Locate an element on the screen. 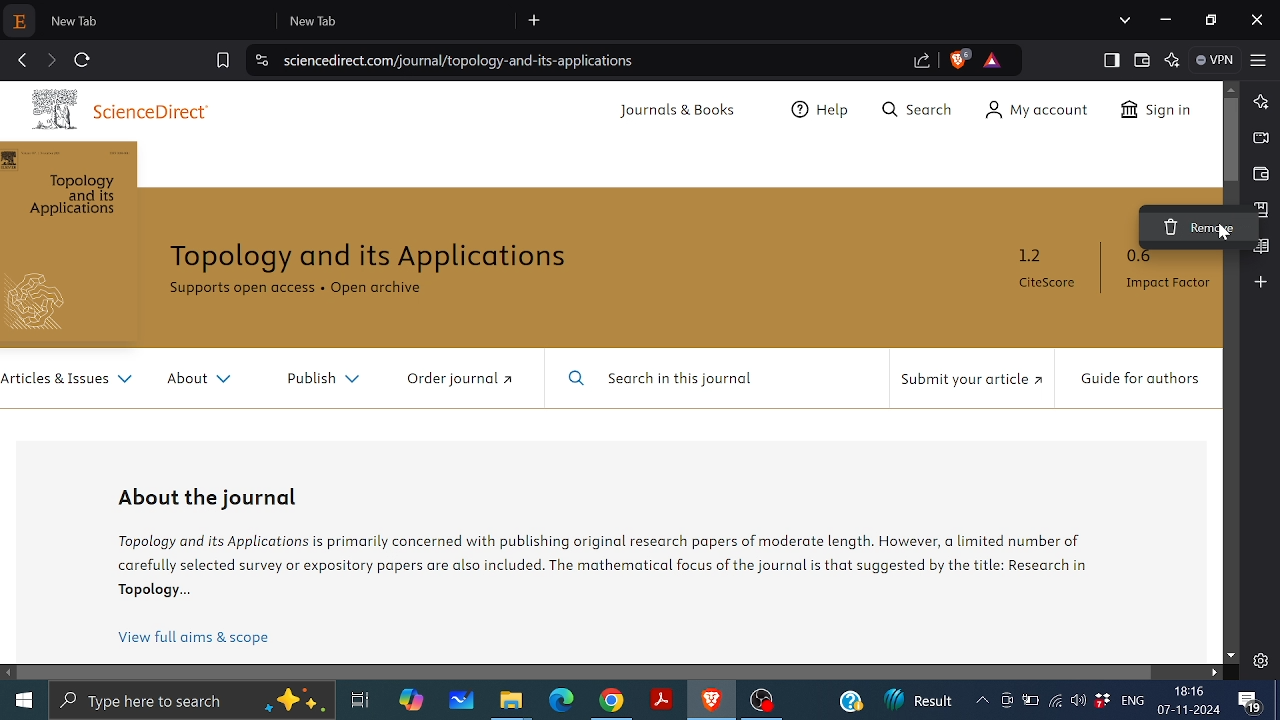  Adobe reader is located at coordinates (662, 697).